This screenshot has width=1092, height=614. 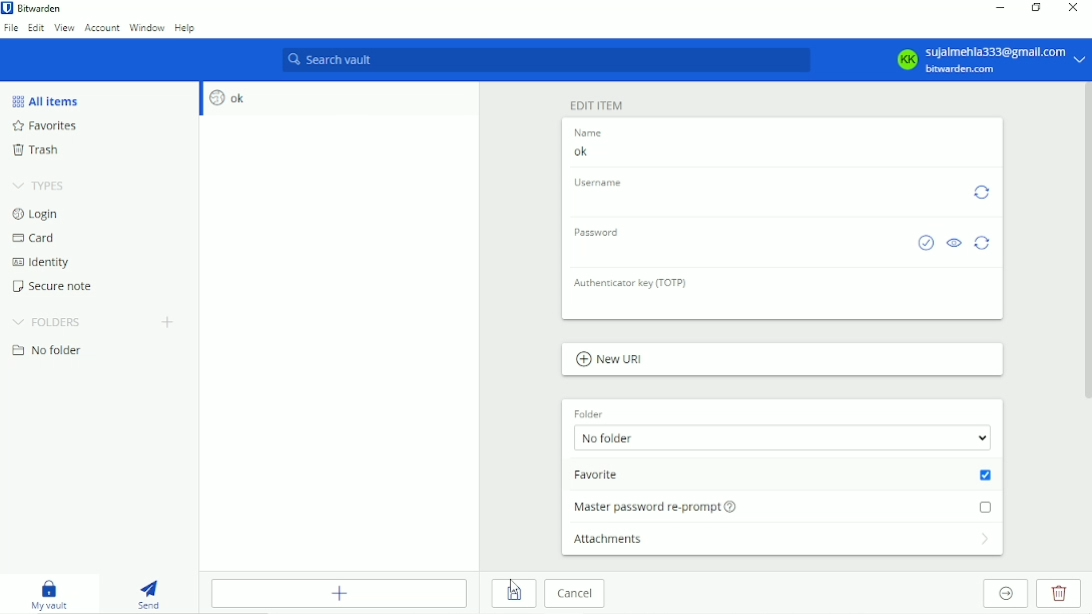 What do you see at coordinates (1073, 8) in the screenshot?
I see `Close` at bounding box center [1073, 8].